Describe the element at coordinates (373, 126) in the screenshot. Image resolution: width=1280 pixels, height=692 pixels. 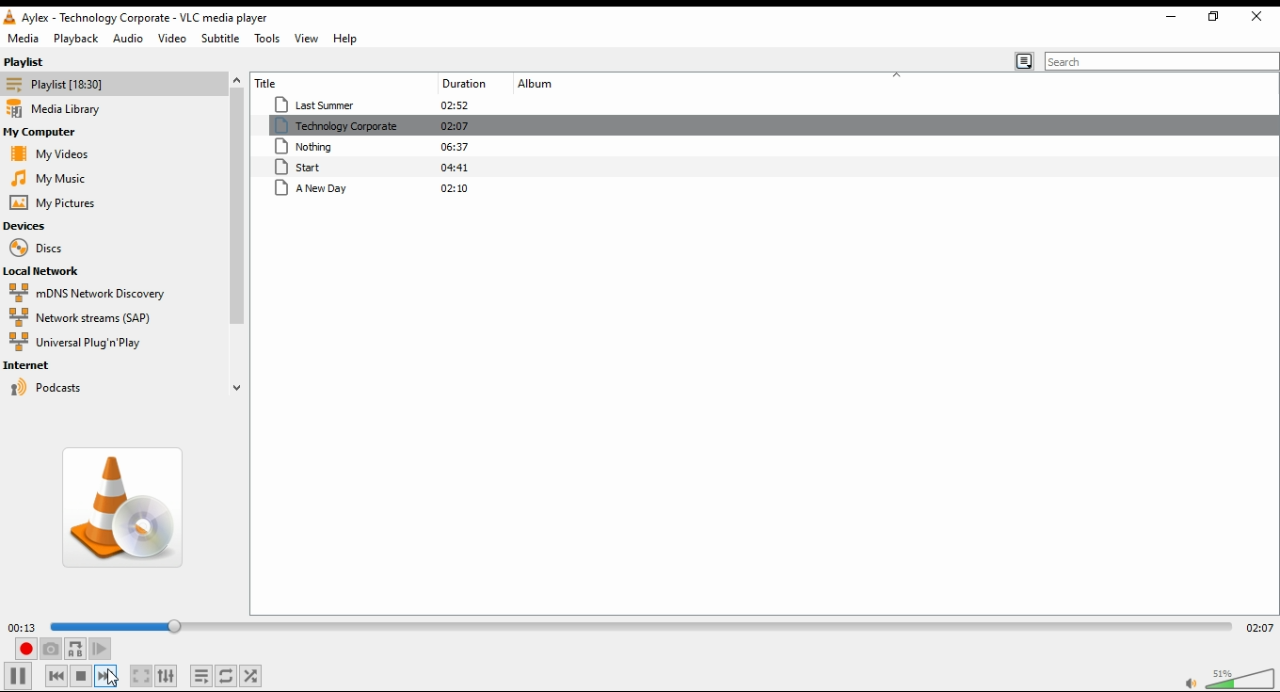
I see `technology corporate` at that location.